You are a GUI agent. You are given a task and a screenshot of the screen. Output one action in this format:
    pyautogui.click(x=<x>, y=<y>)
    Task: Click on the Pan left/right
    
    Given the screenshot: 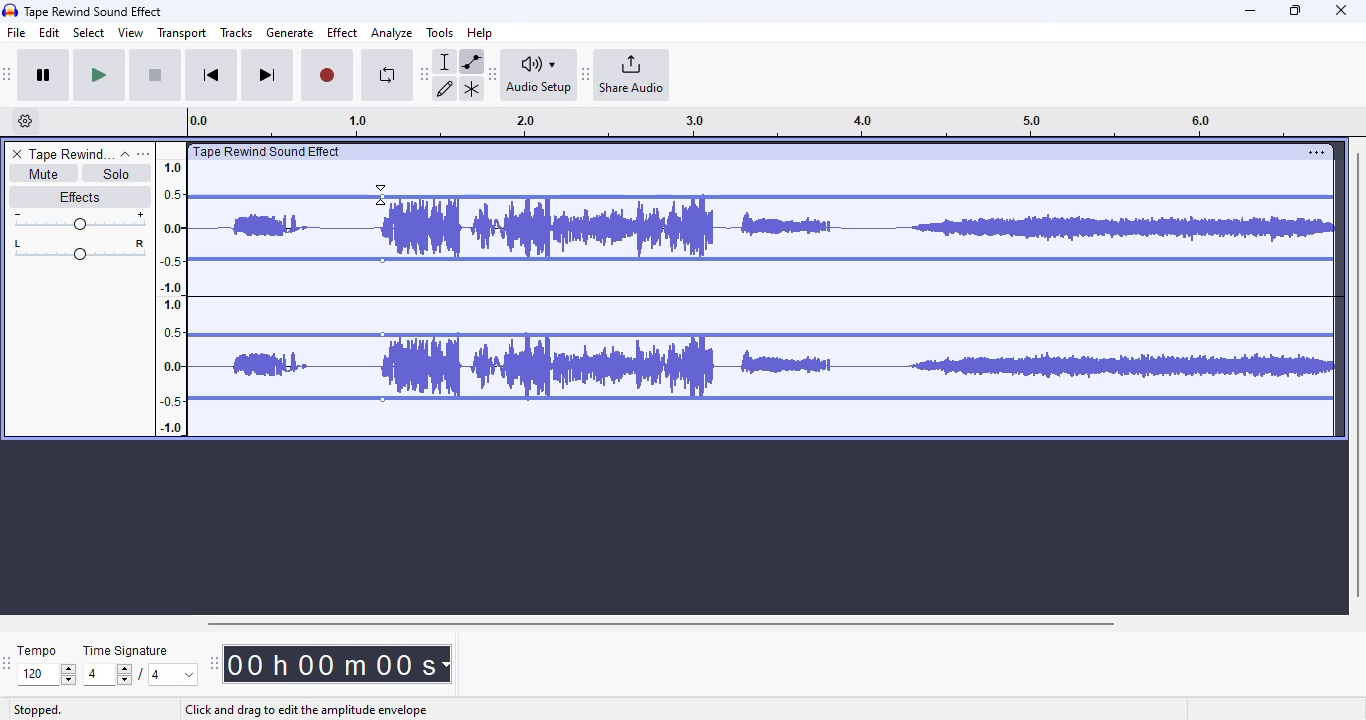 What is the action you would take?
    pyautogui.click(x=80, y=250)
    